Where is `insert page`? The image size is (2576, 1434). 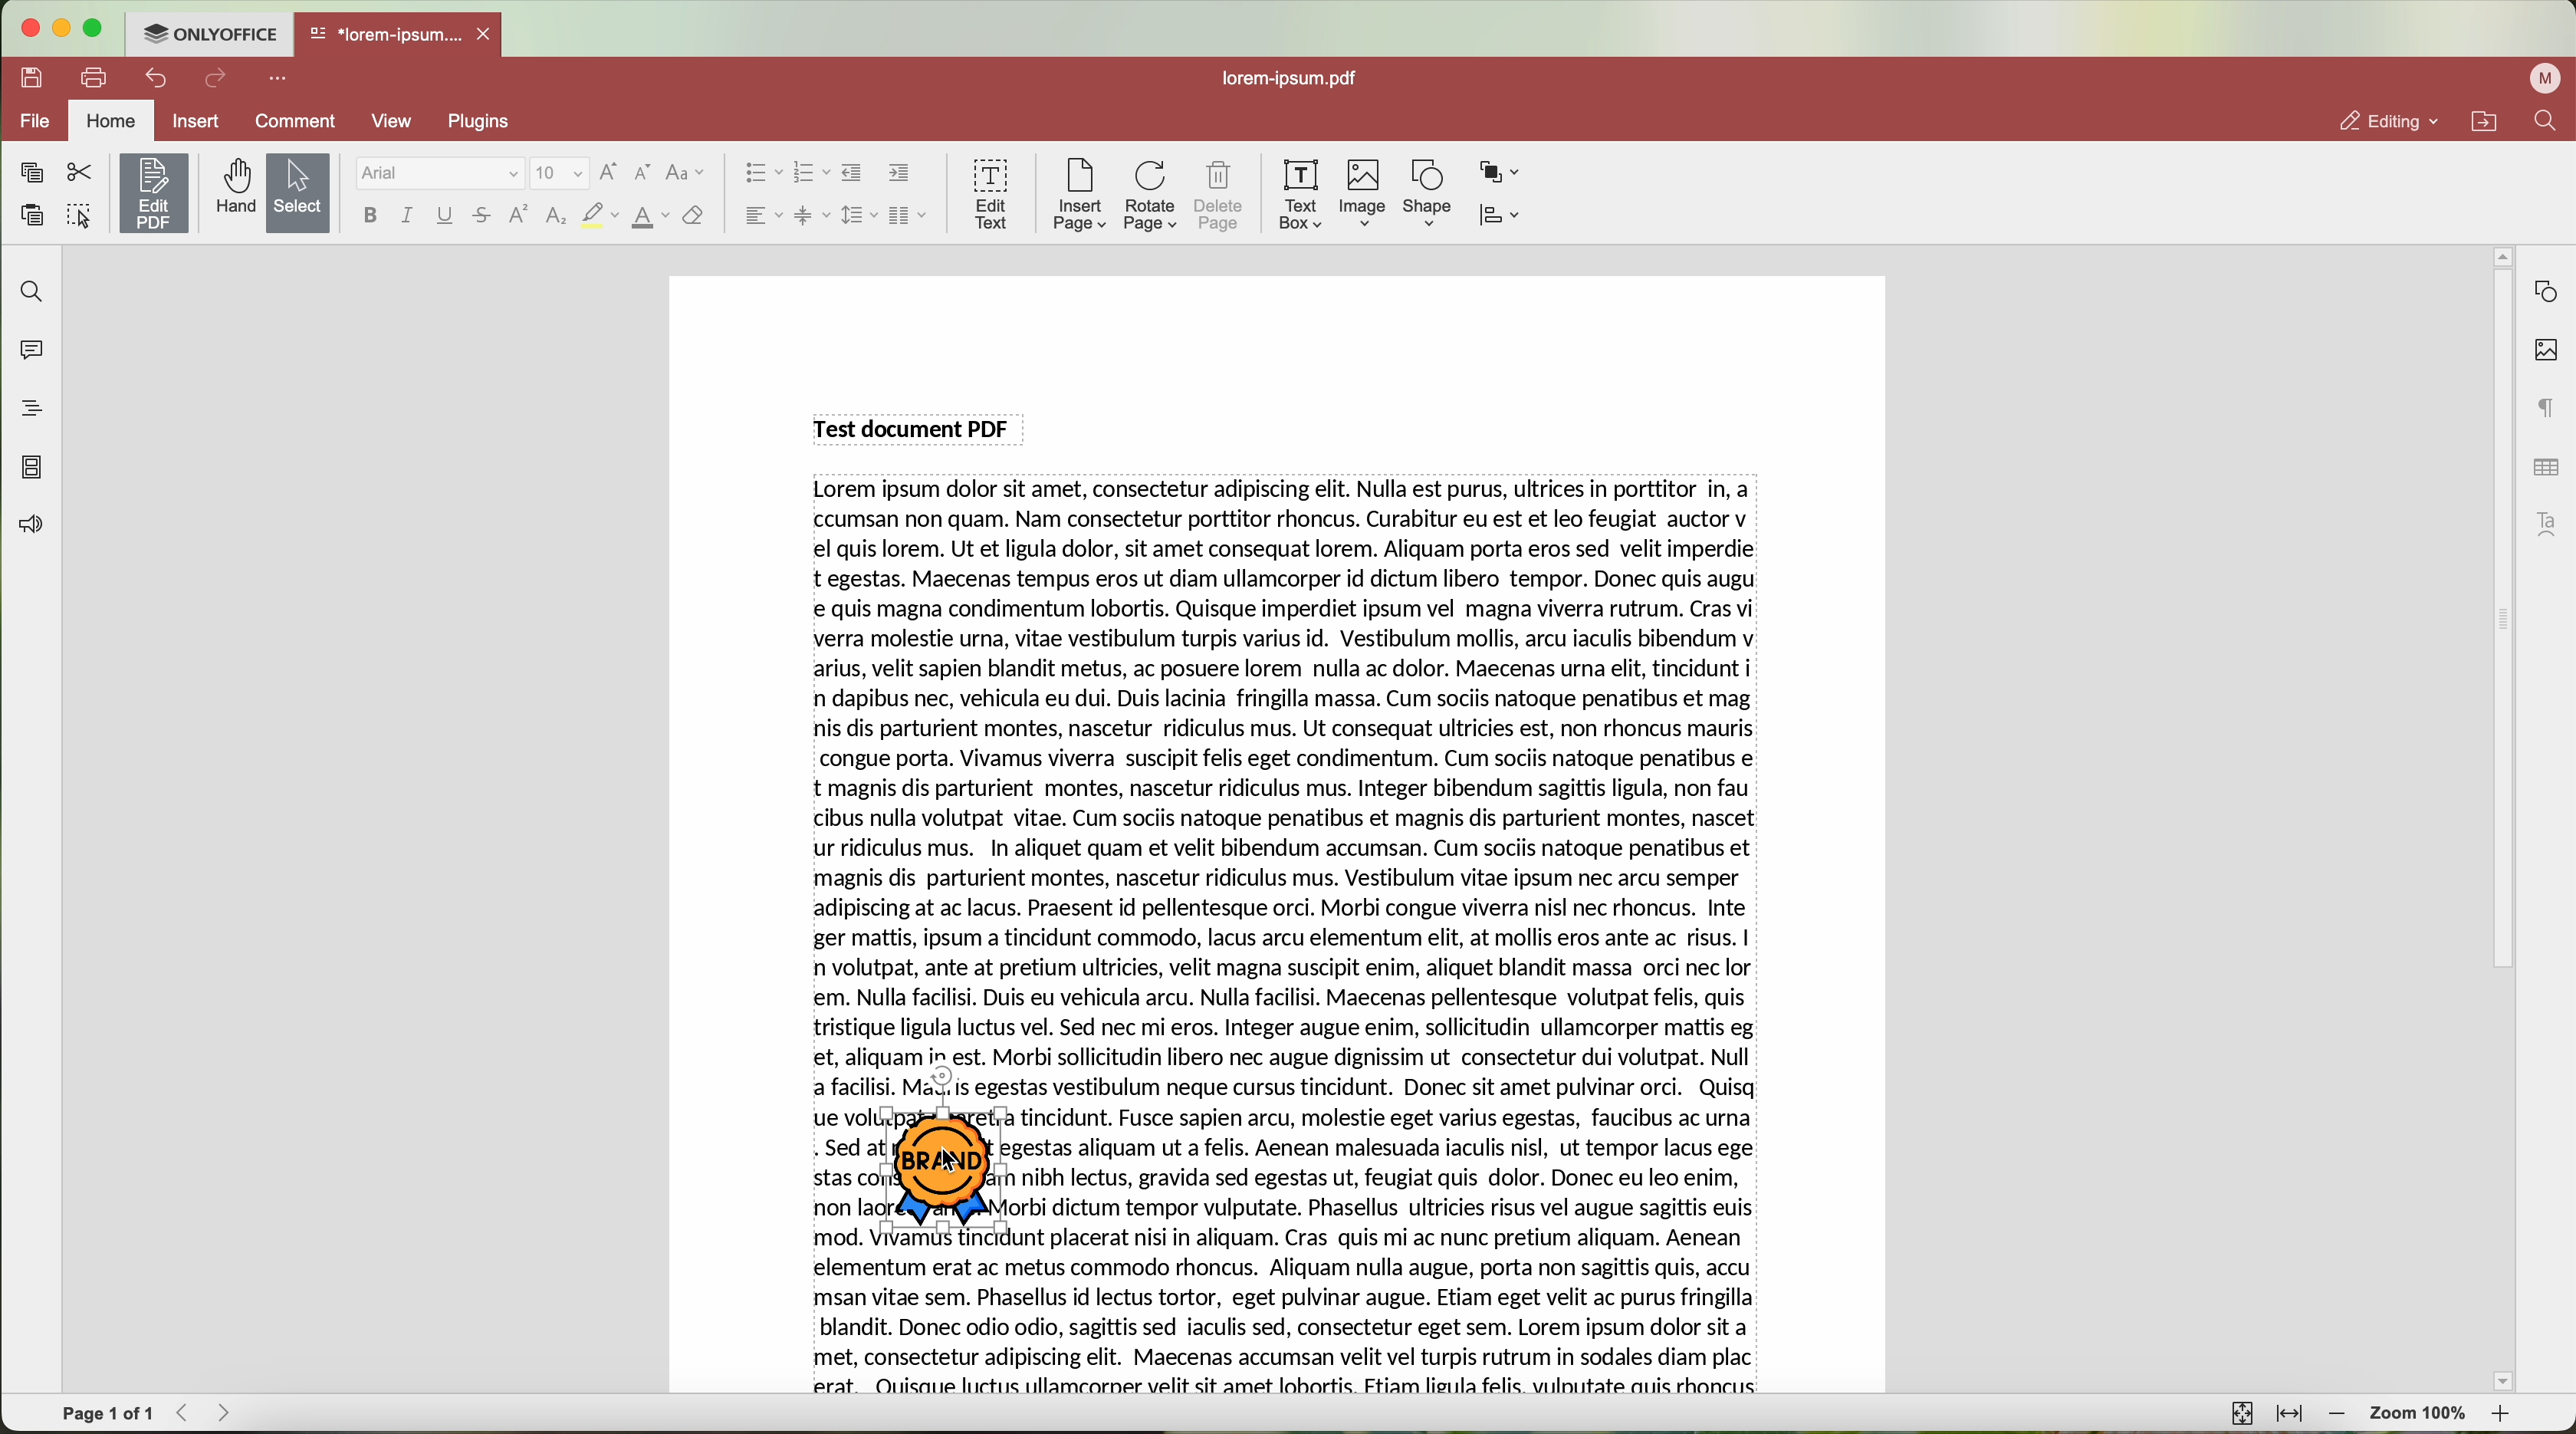
insert page is located at coordinates (1078, 195).